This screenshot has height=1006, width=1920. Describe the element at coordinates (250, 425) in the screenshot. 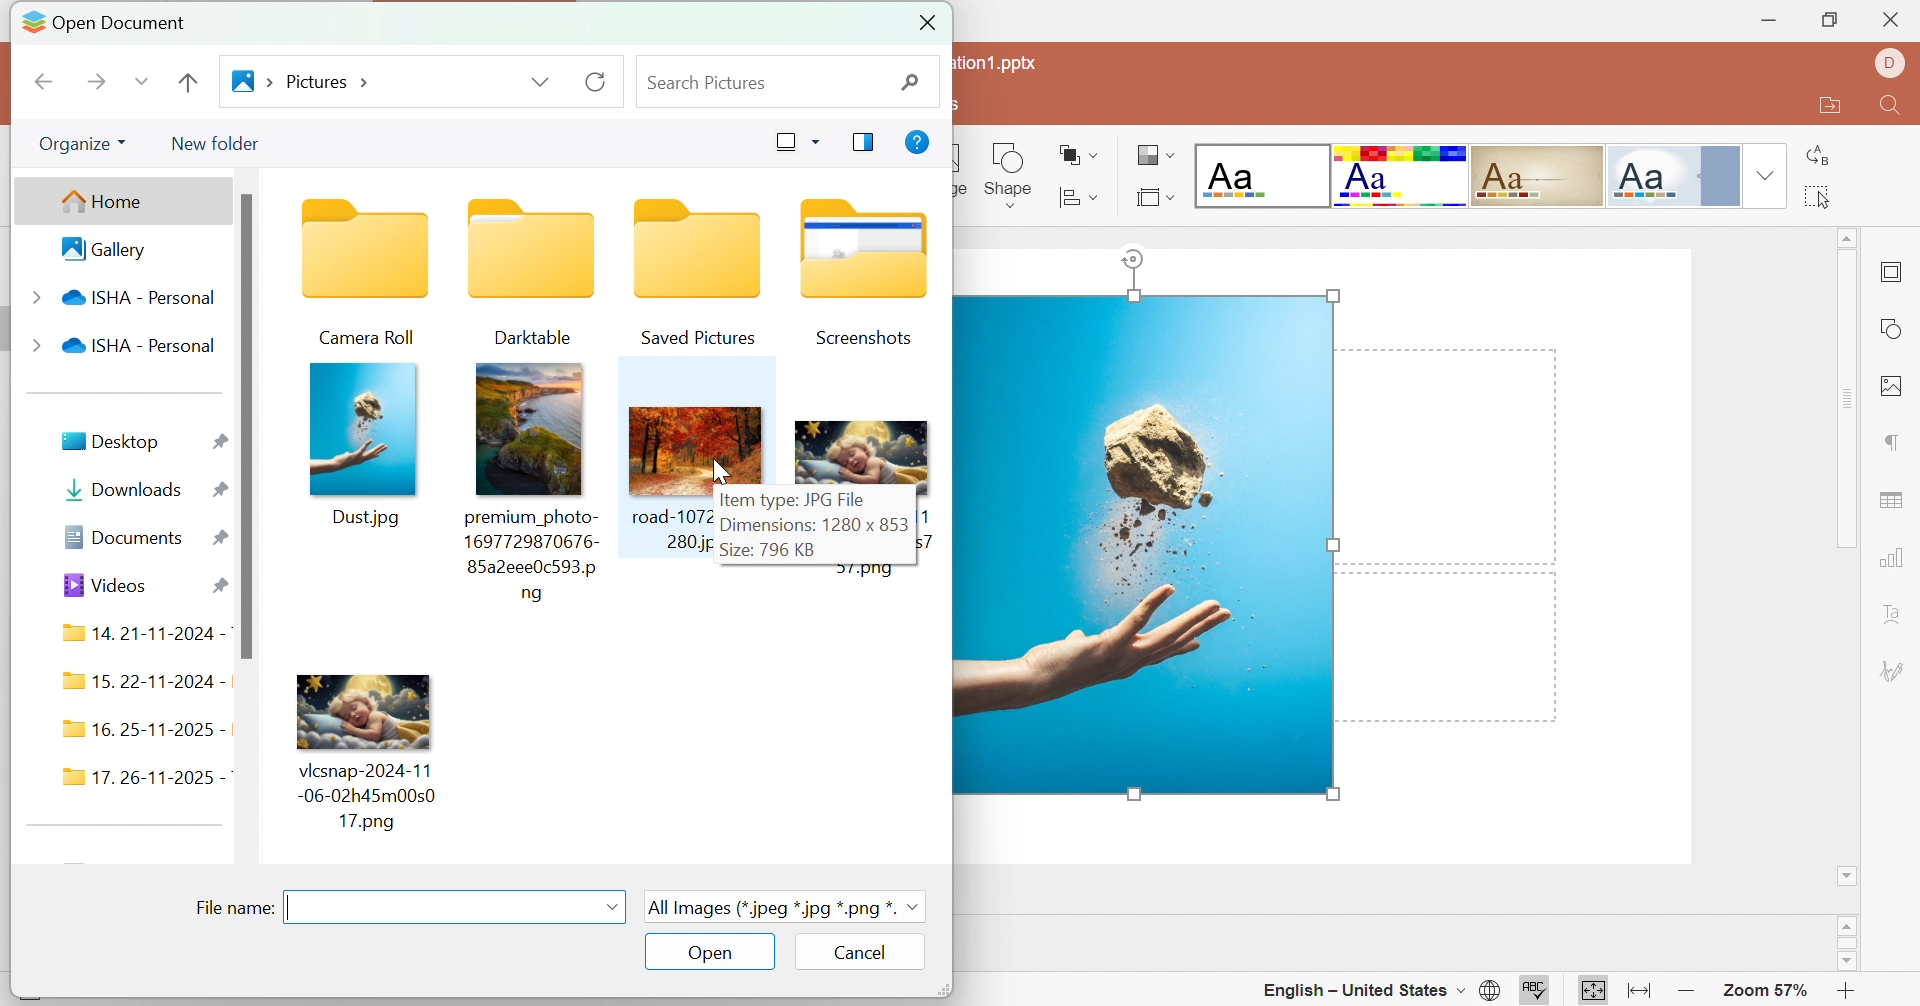

I see `scroll bar` at that location.